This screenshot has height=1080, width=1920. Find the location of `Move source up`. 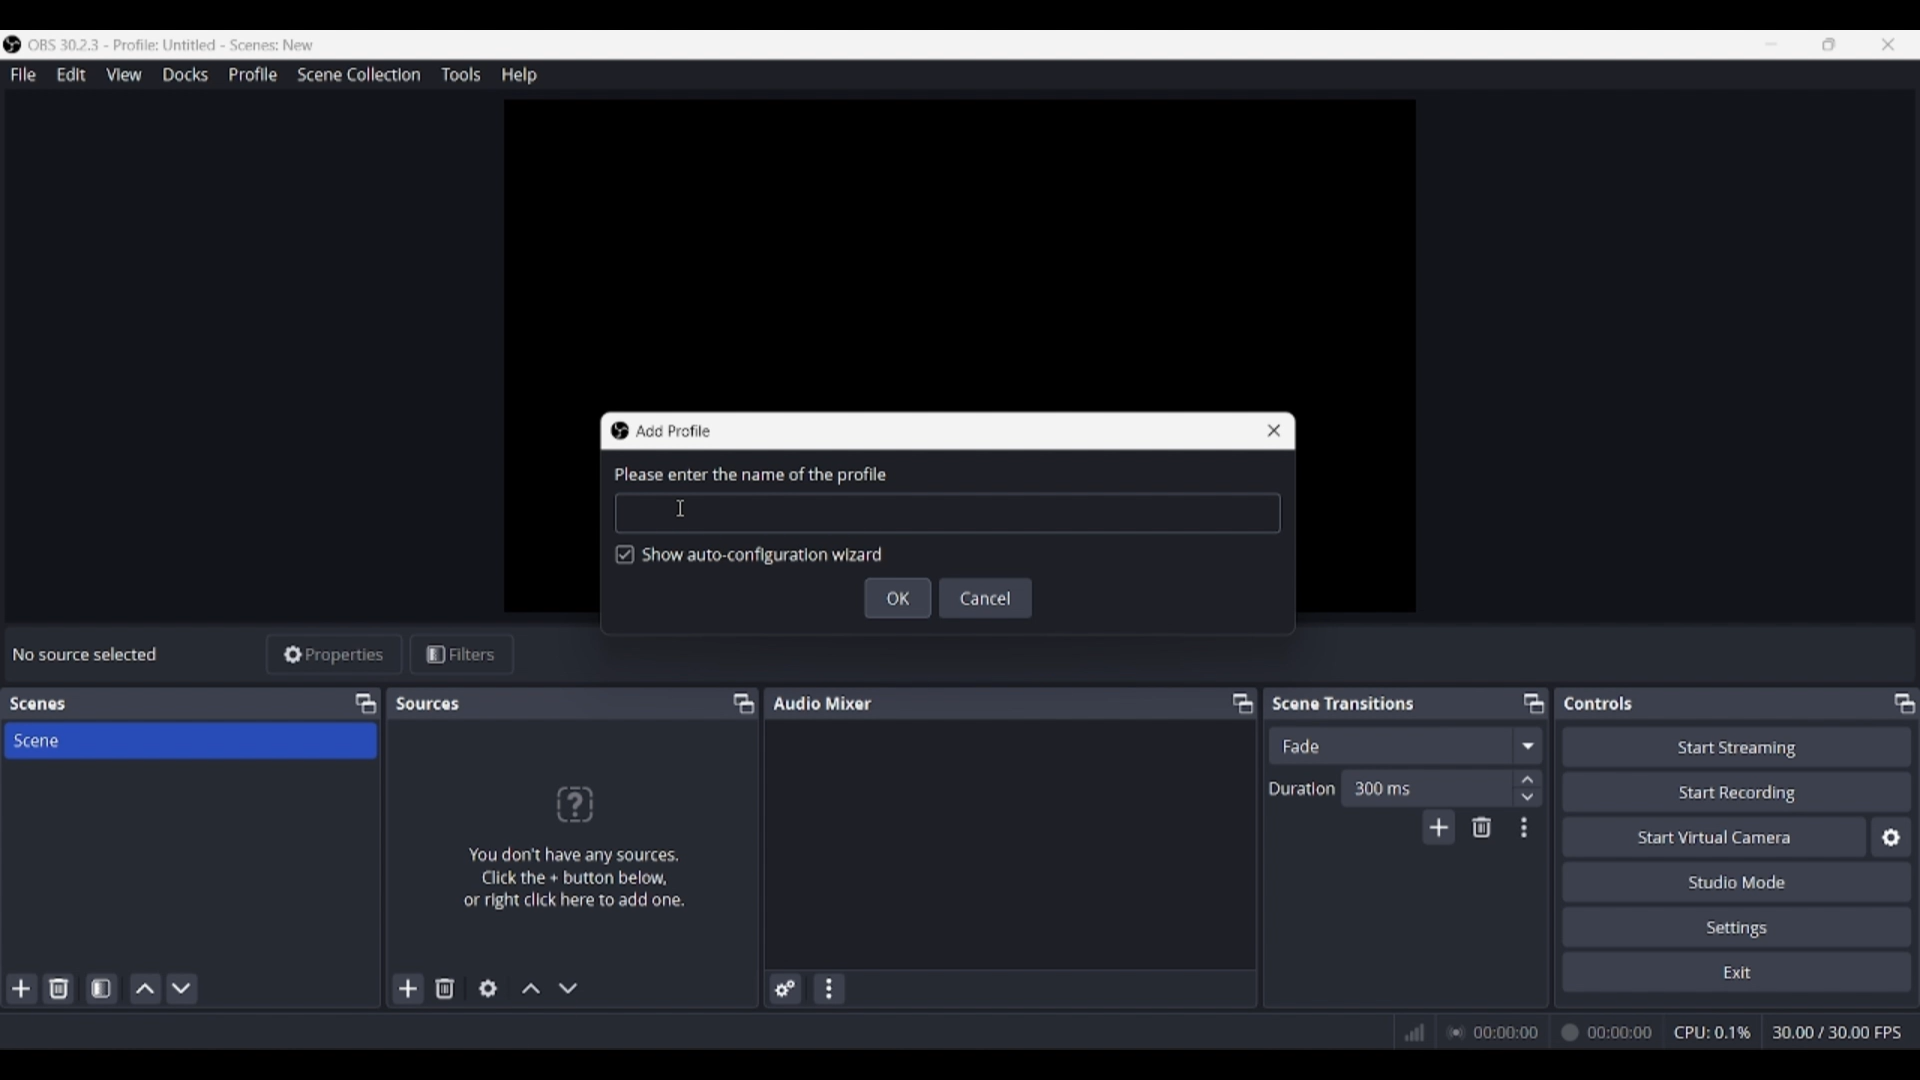

Move source up is located at coordinates (531, 988).